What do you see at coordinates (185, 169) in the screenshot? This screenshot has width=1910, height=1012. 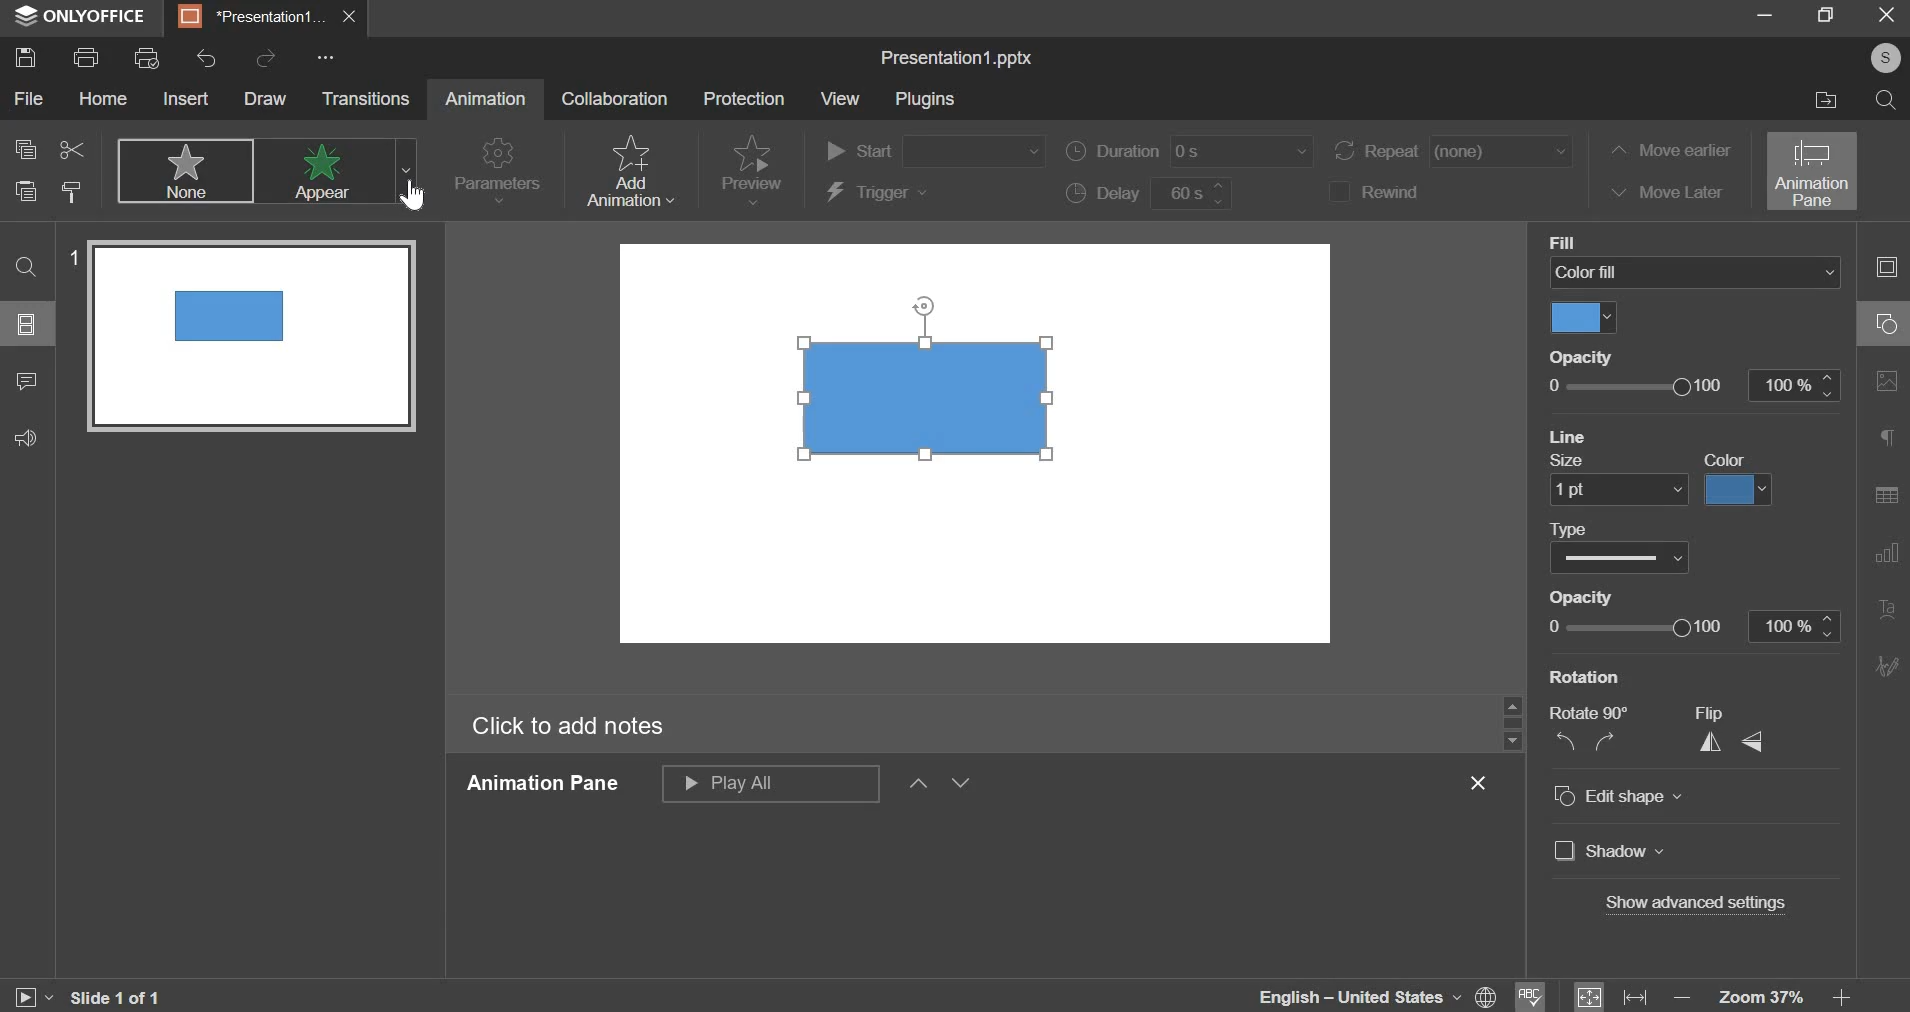 I see `none` at bounding box center [185, 169].